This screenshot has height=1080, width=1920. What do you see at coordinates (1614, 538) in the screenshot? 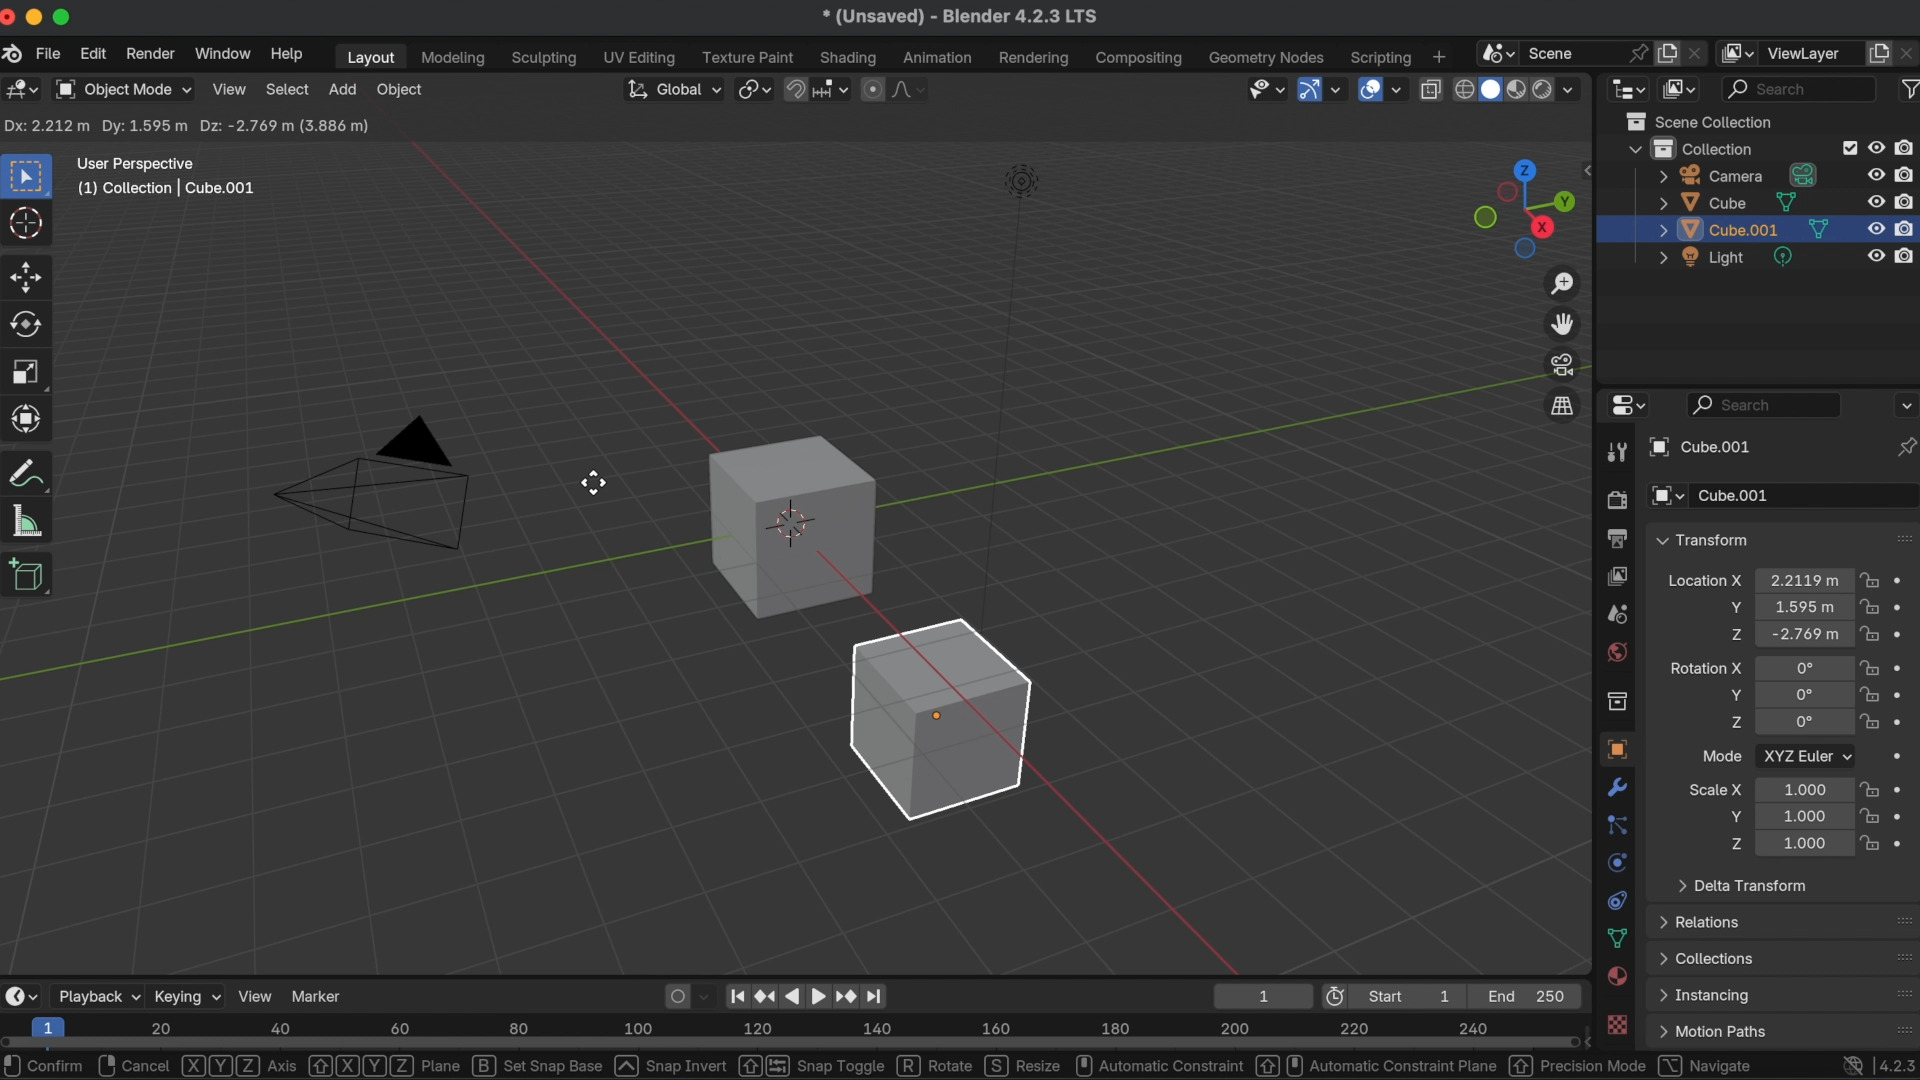
I see `output` at bounding box center [1614, 538].